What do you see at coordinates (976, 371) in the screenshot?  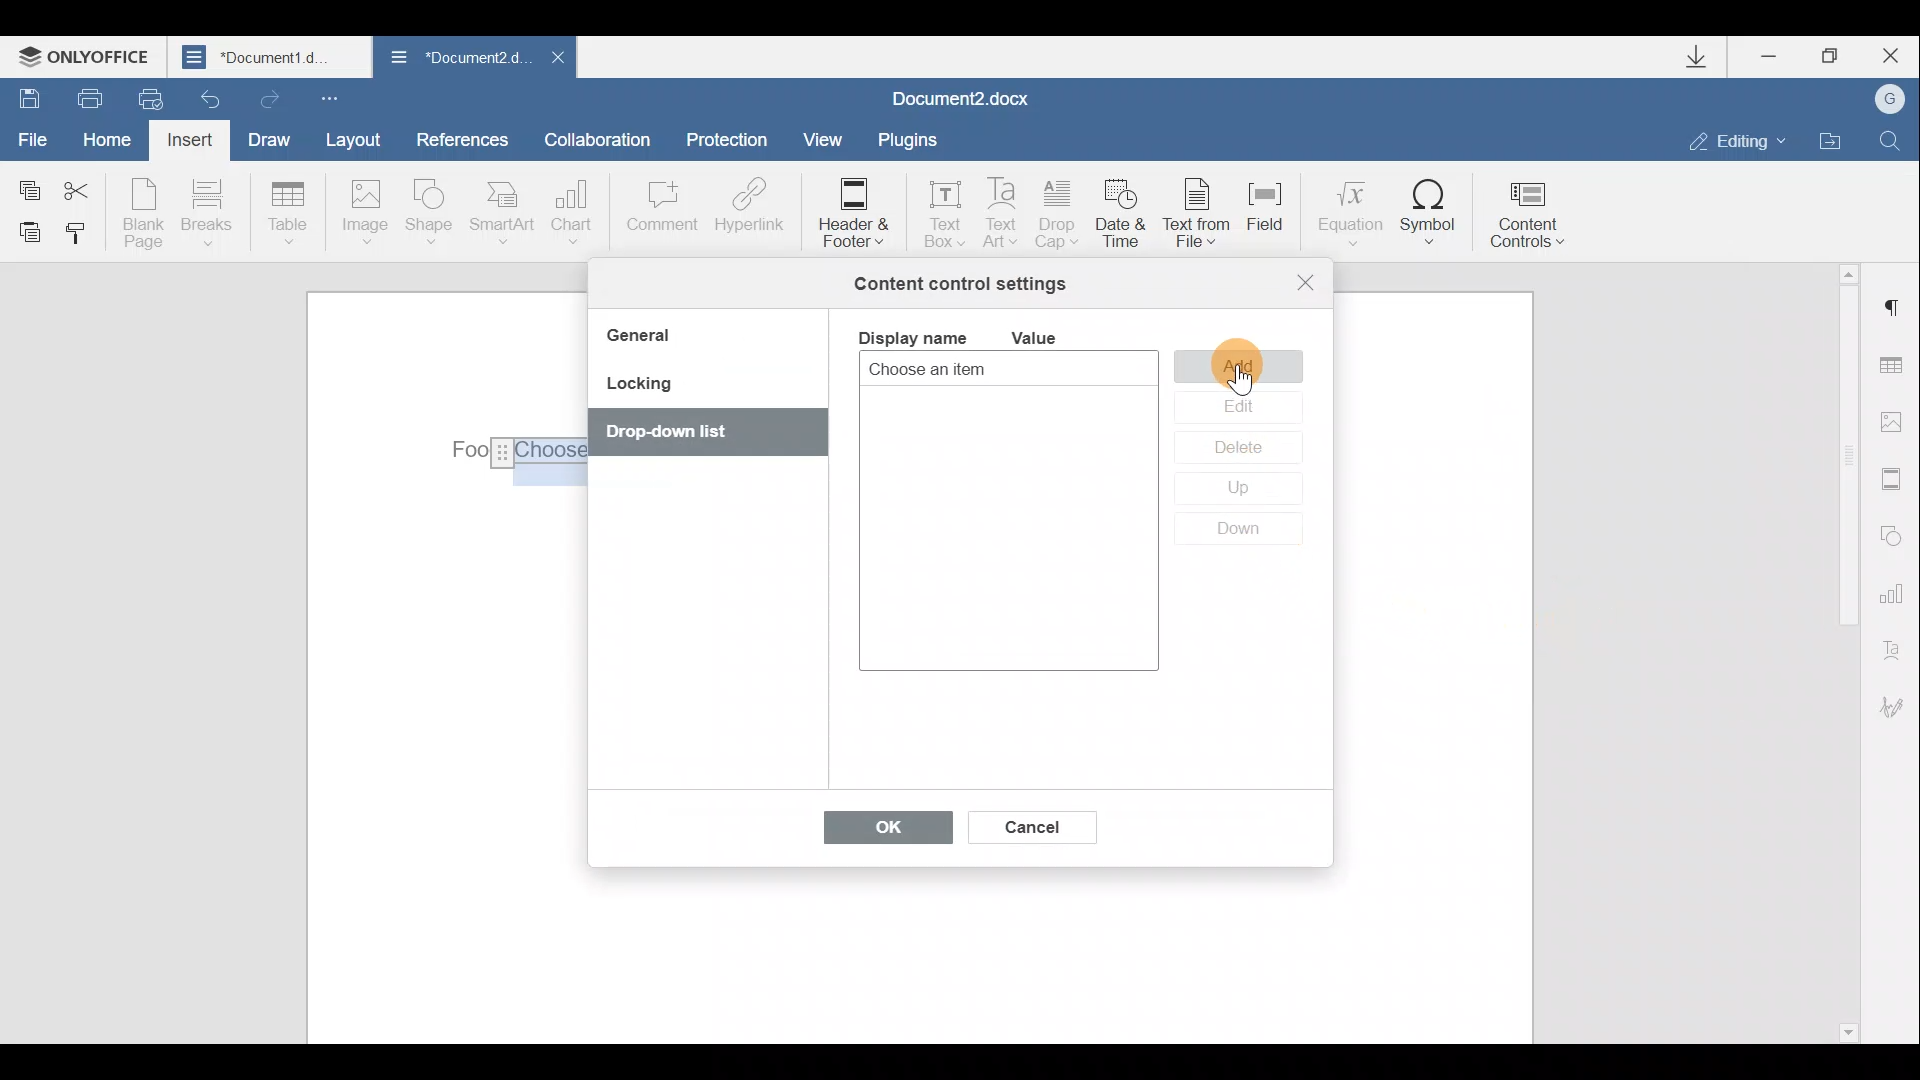 I see `Choose an item` at bounding box center [976, 371].